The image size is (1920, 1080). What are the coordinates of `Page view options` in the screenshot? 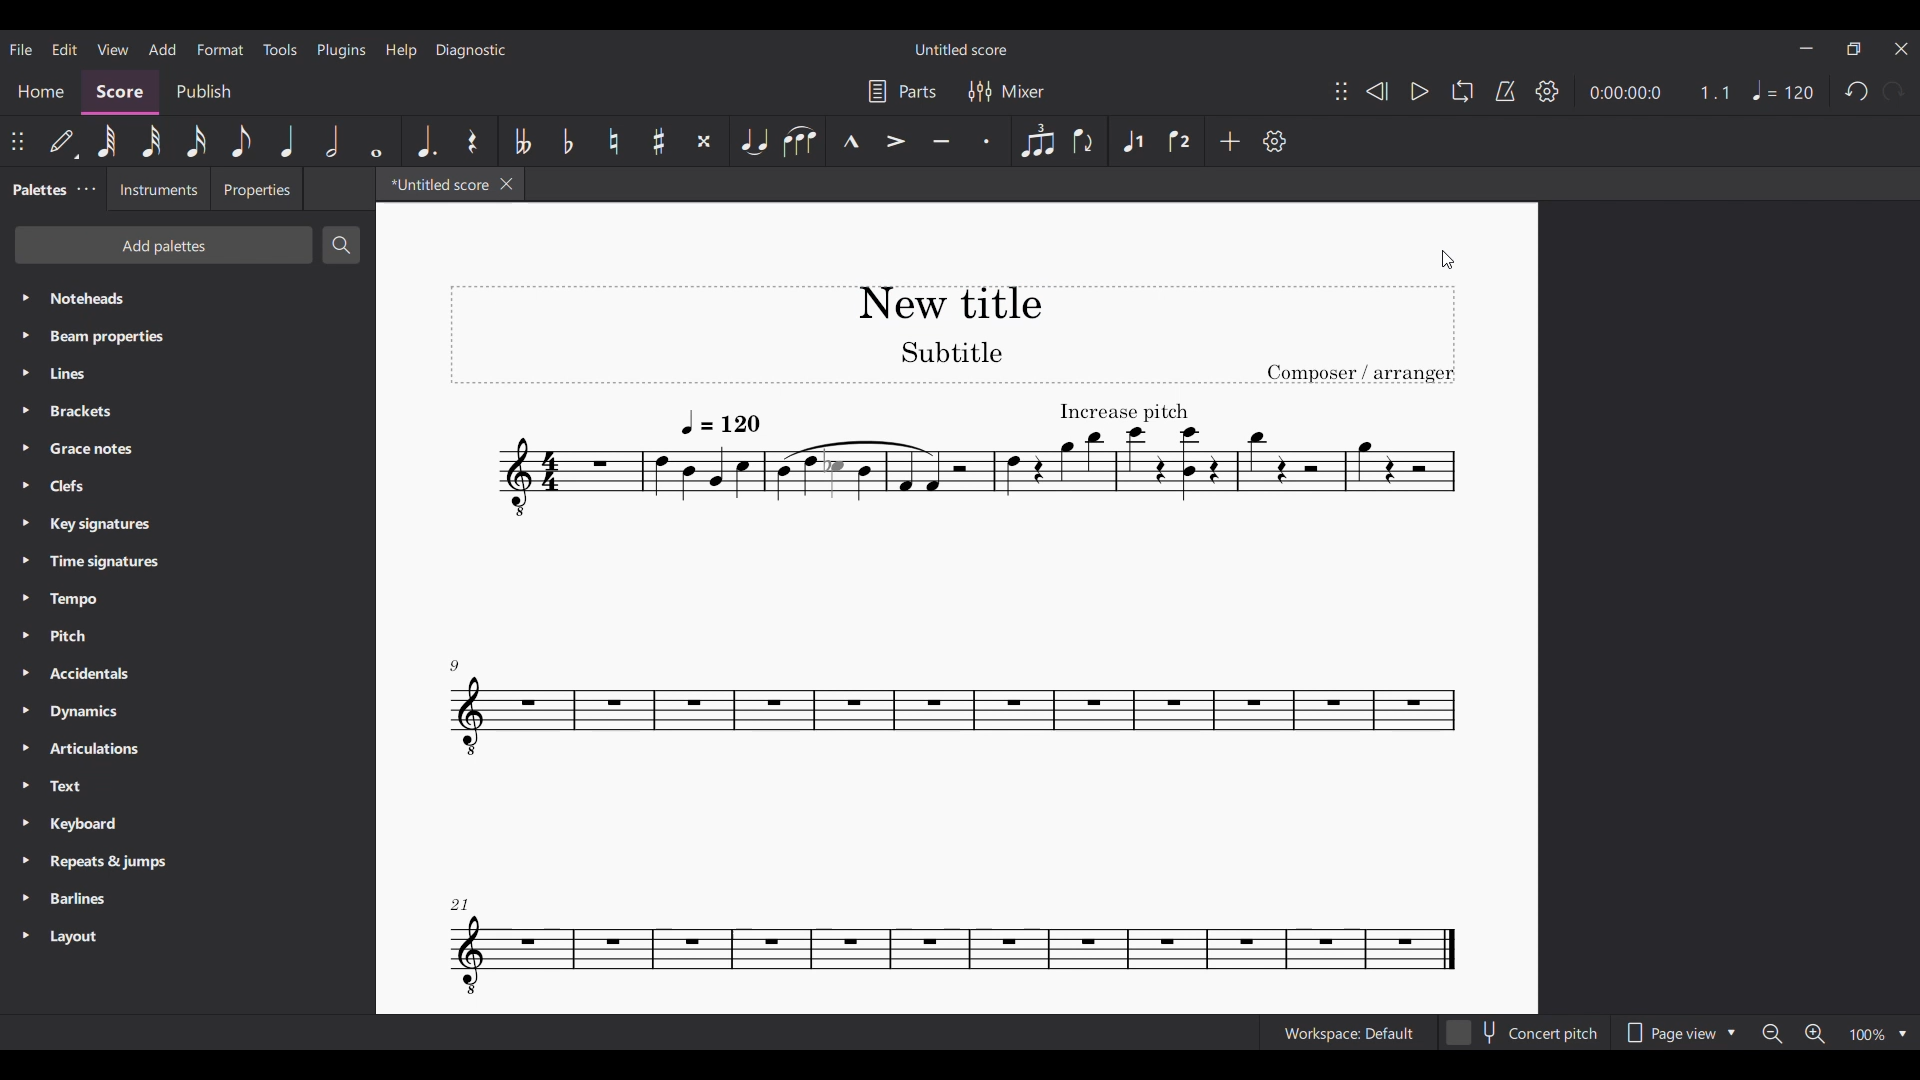 It's located at (1677, 1032).